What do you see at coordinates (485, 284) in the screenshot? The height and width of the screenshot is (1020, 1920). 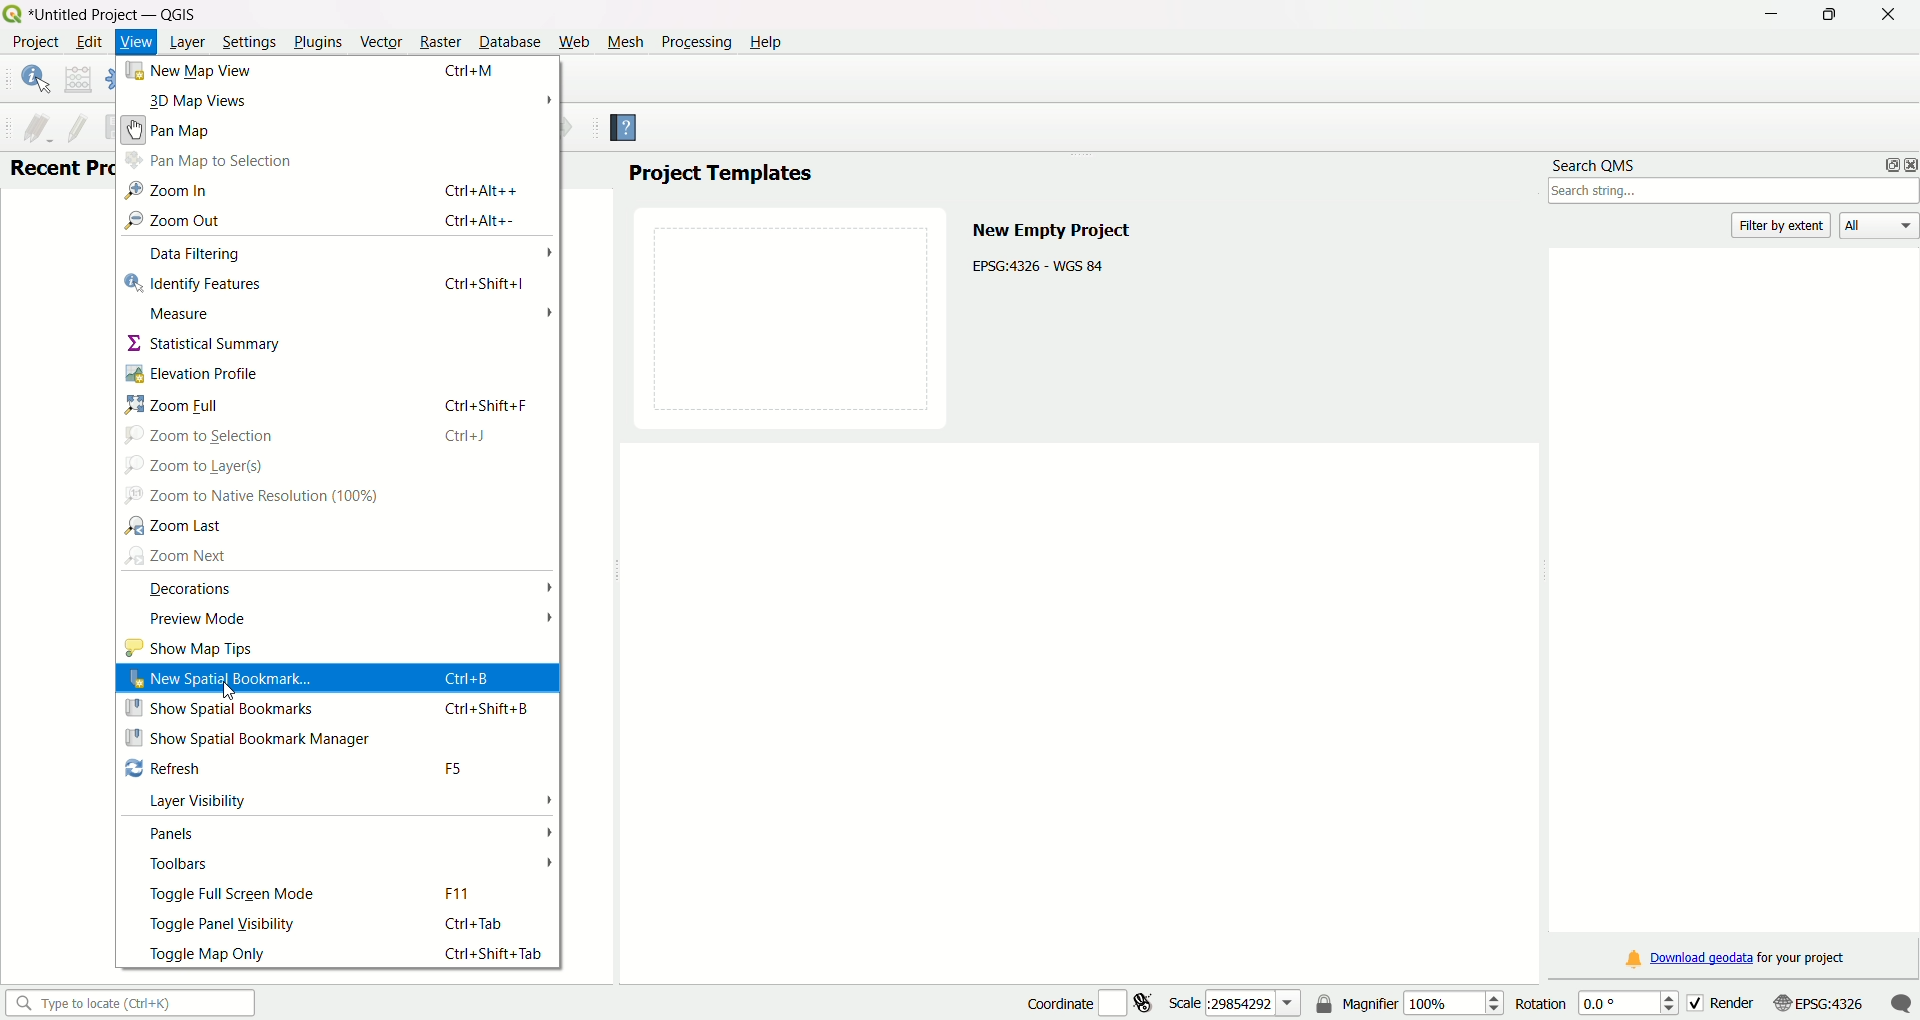 I see `ctrl+shift+I` at bounding box center [485, 284].